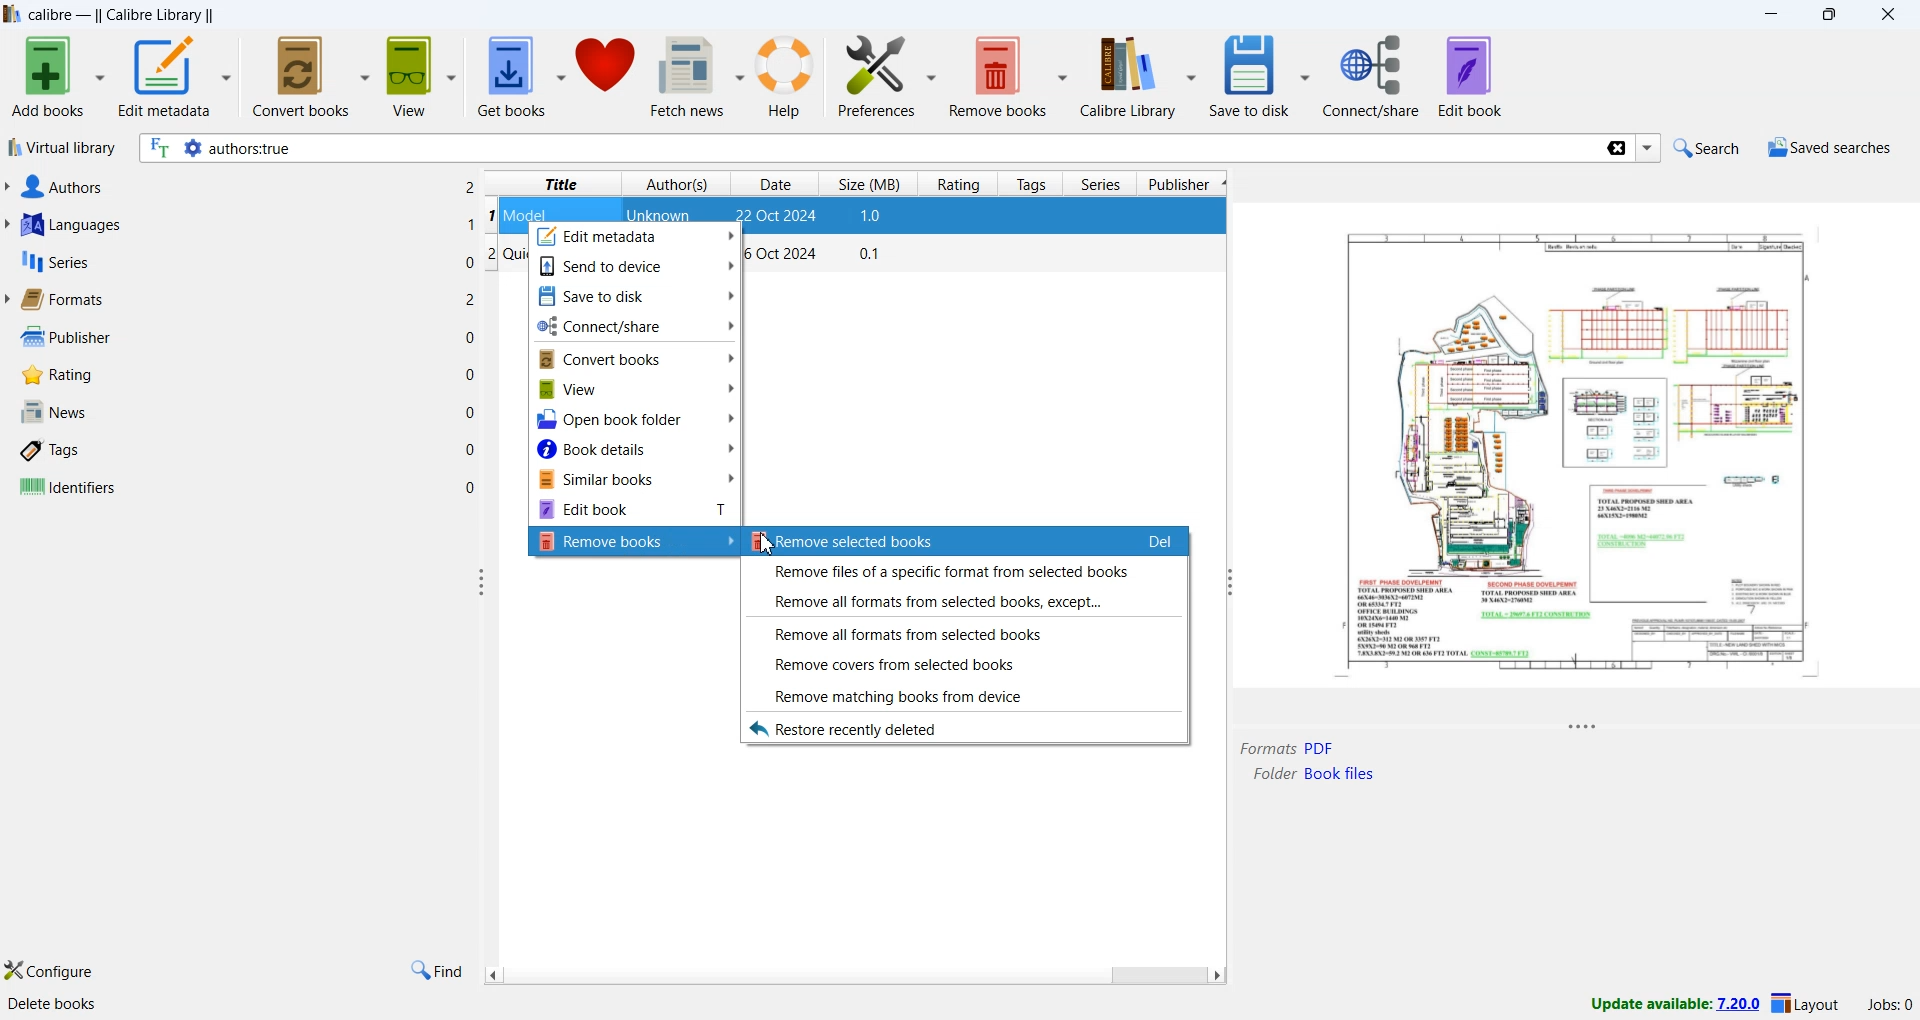 The width and height of the screenshot is (1920, 1020). I want to click on customize width, so click(1226, 582).